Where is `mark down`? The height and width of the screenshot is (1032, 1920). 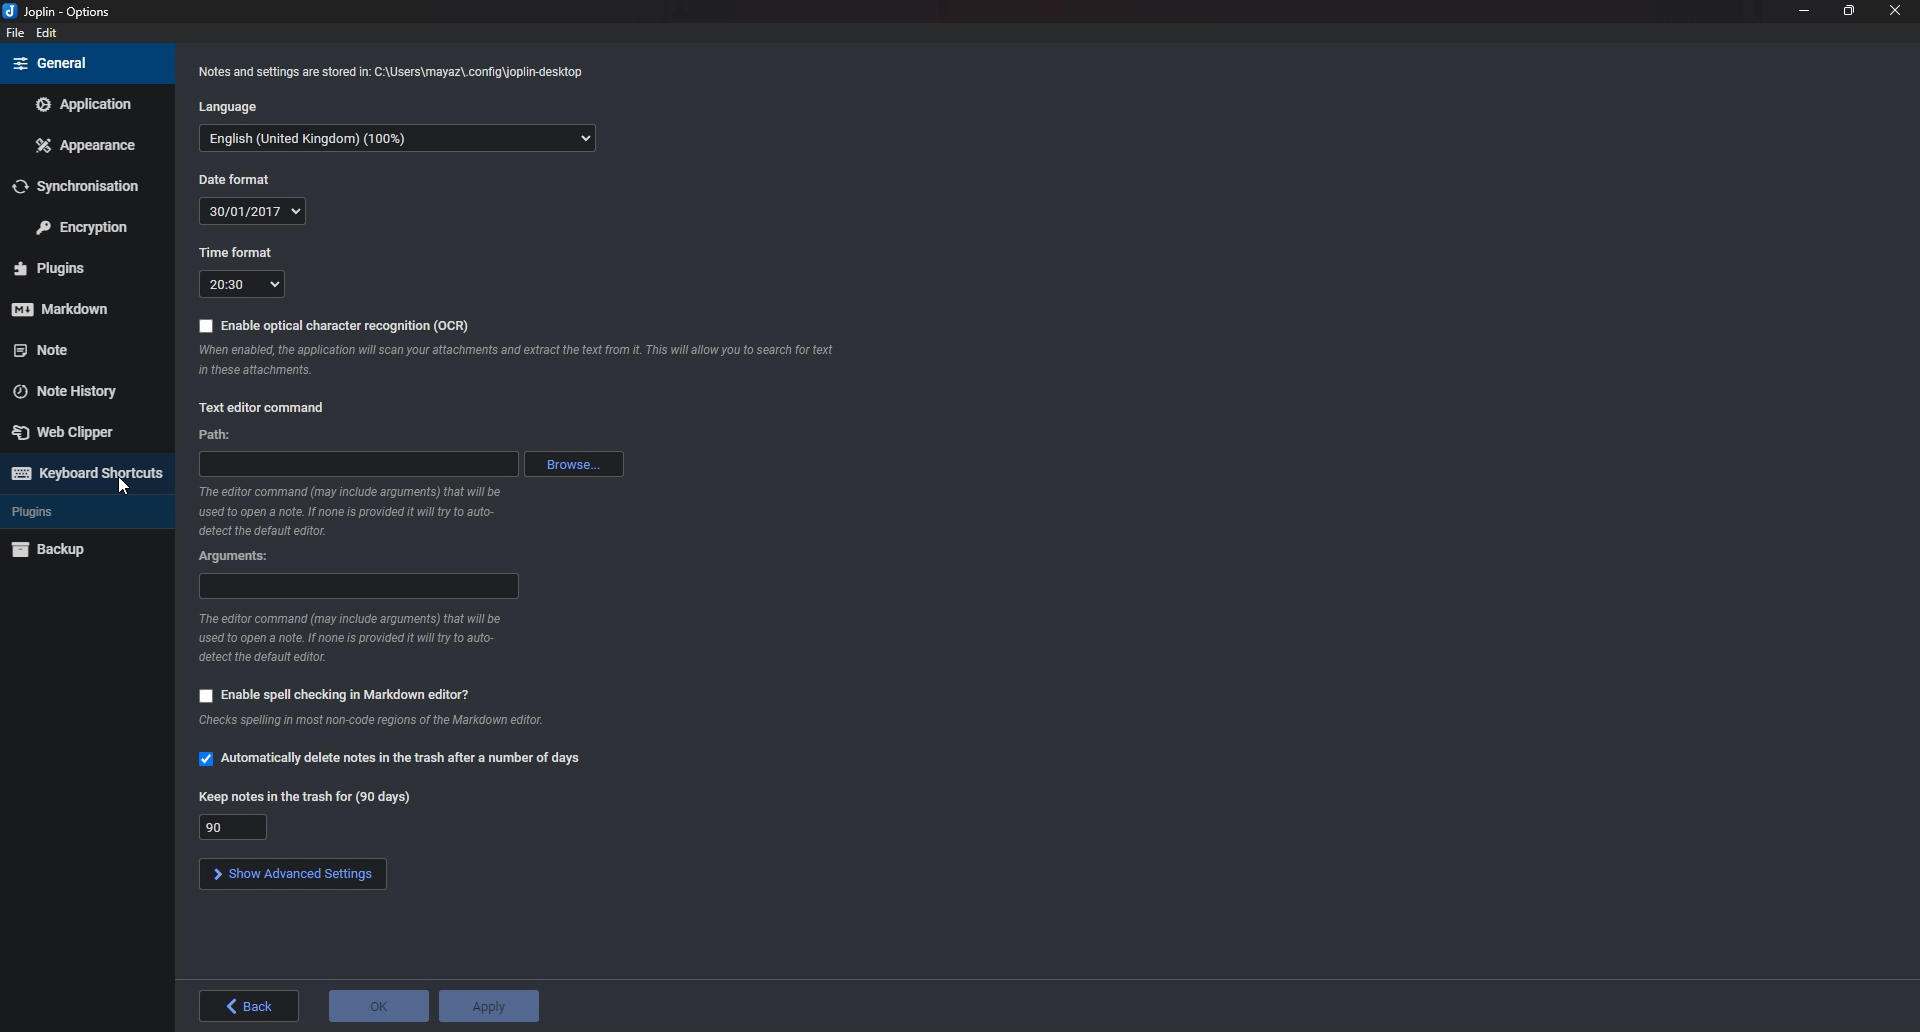
mark down is located at coordinates (77, 308).